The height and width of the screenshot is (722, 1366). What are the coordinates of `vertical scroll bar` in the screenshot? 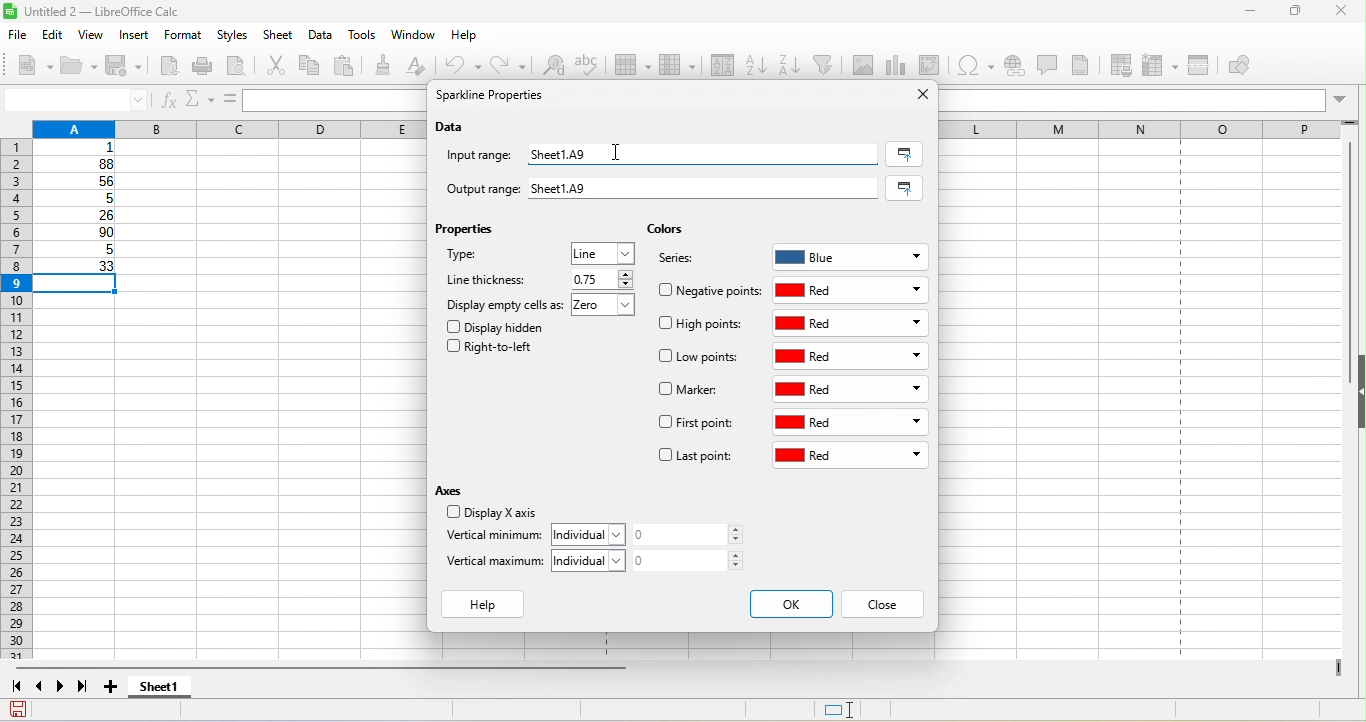 It's located at (1346, 262).